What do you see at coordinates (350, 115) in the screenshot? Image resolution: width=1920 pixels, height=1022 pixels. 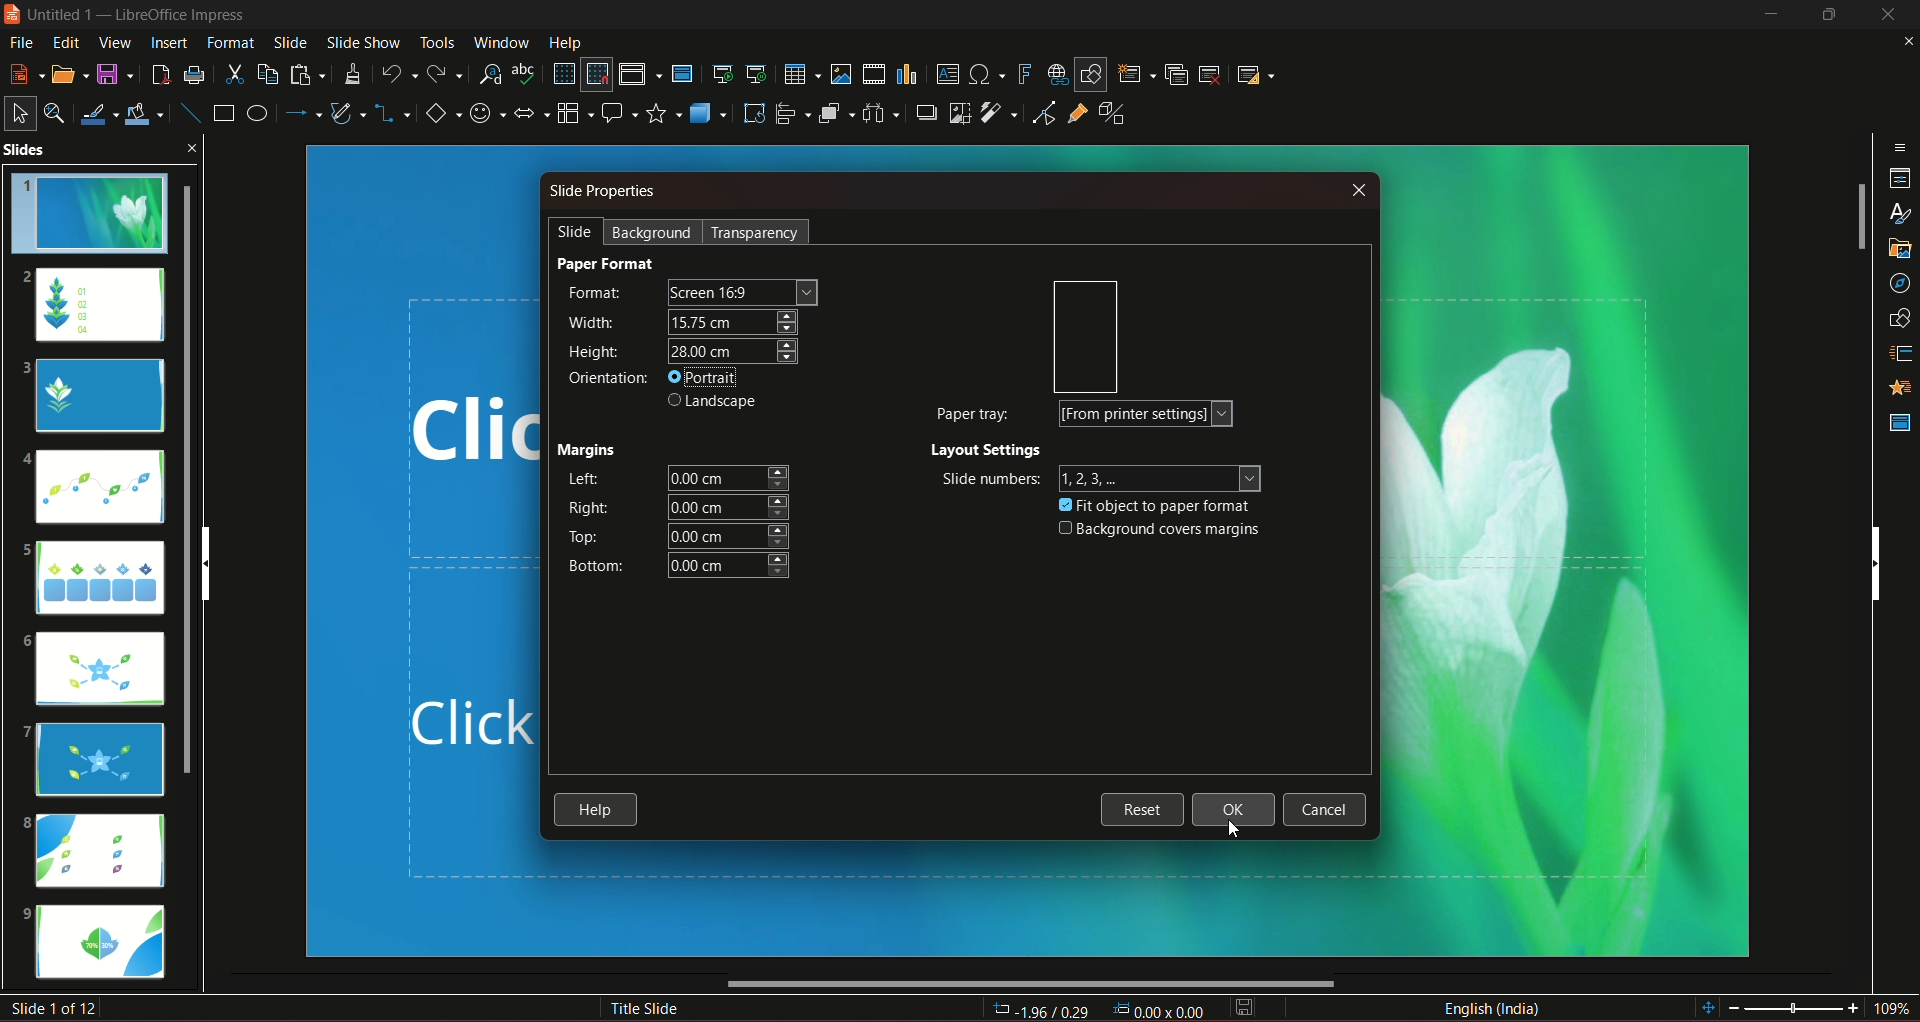 I see `curves and polygon` at bounding box center [350, 115].